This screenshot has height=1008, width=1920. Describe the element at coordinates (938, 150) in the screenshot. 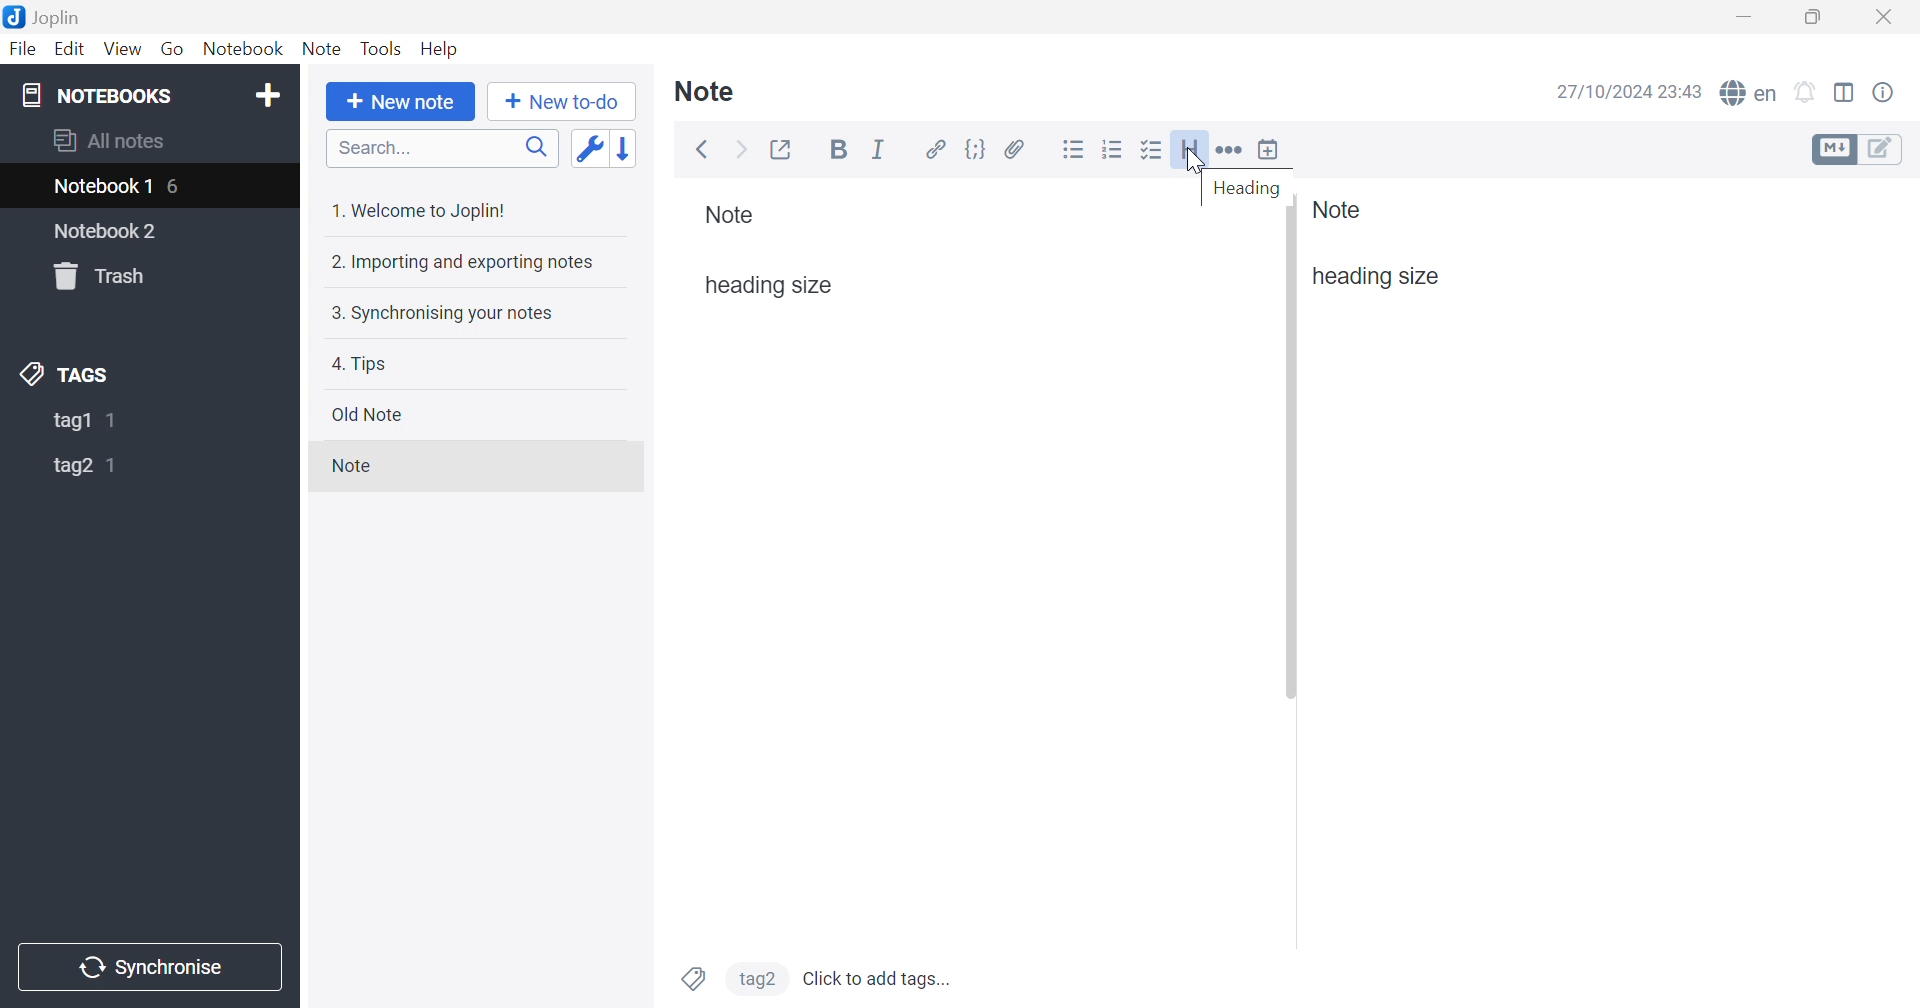

I see `Hyperlink` at that location.